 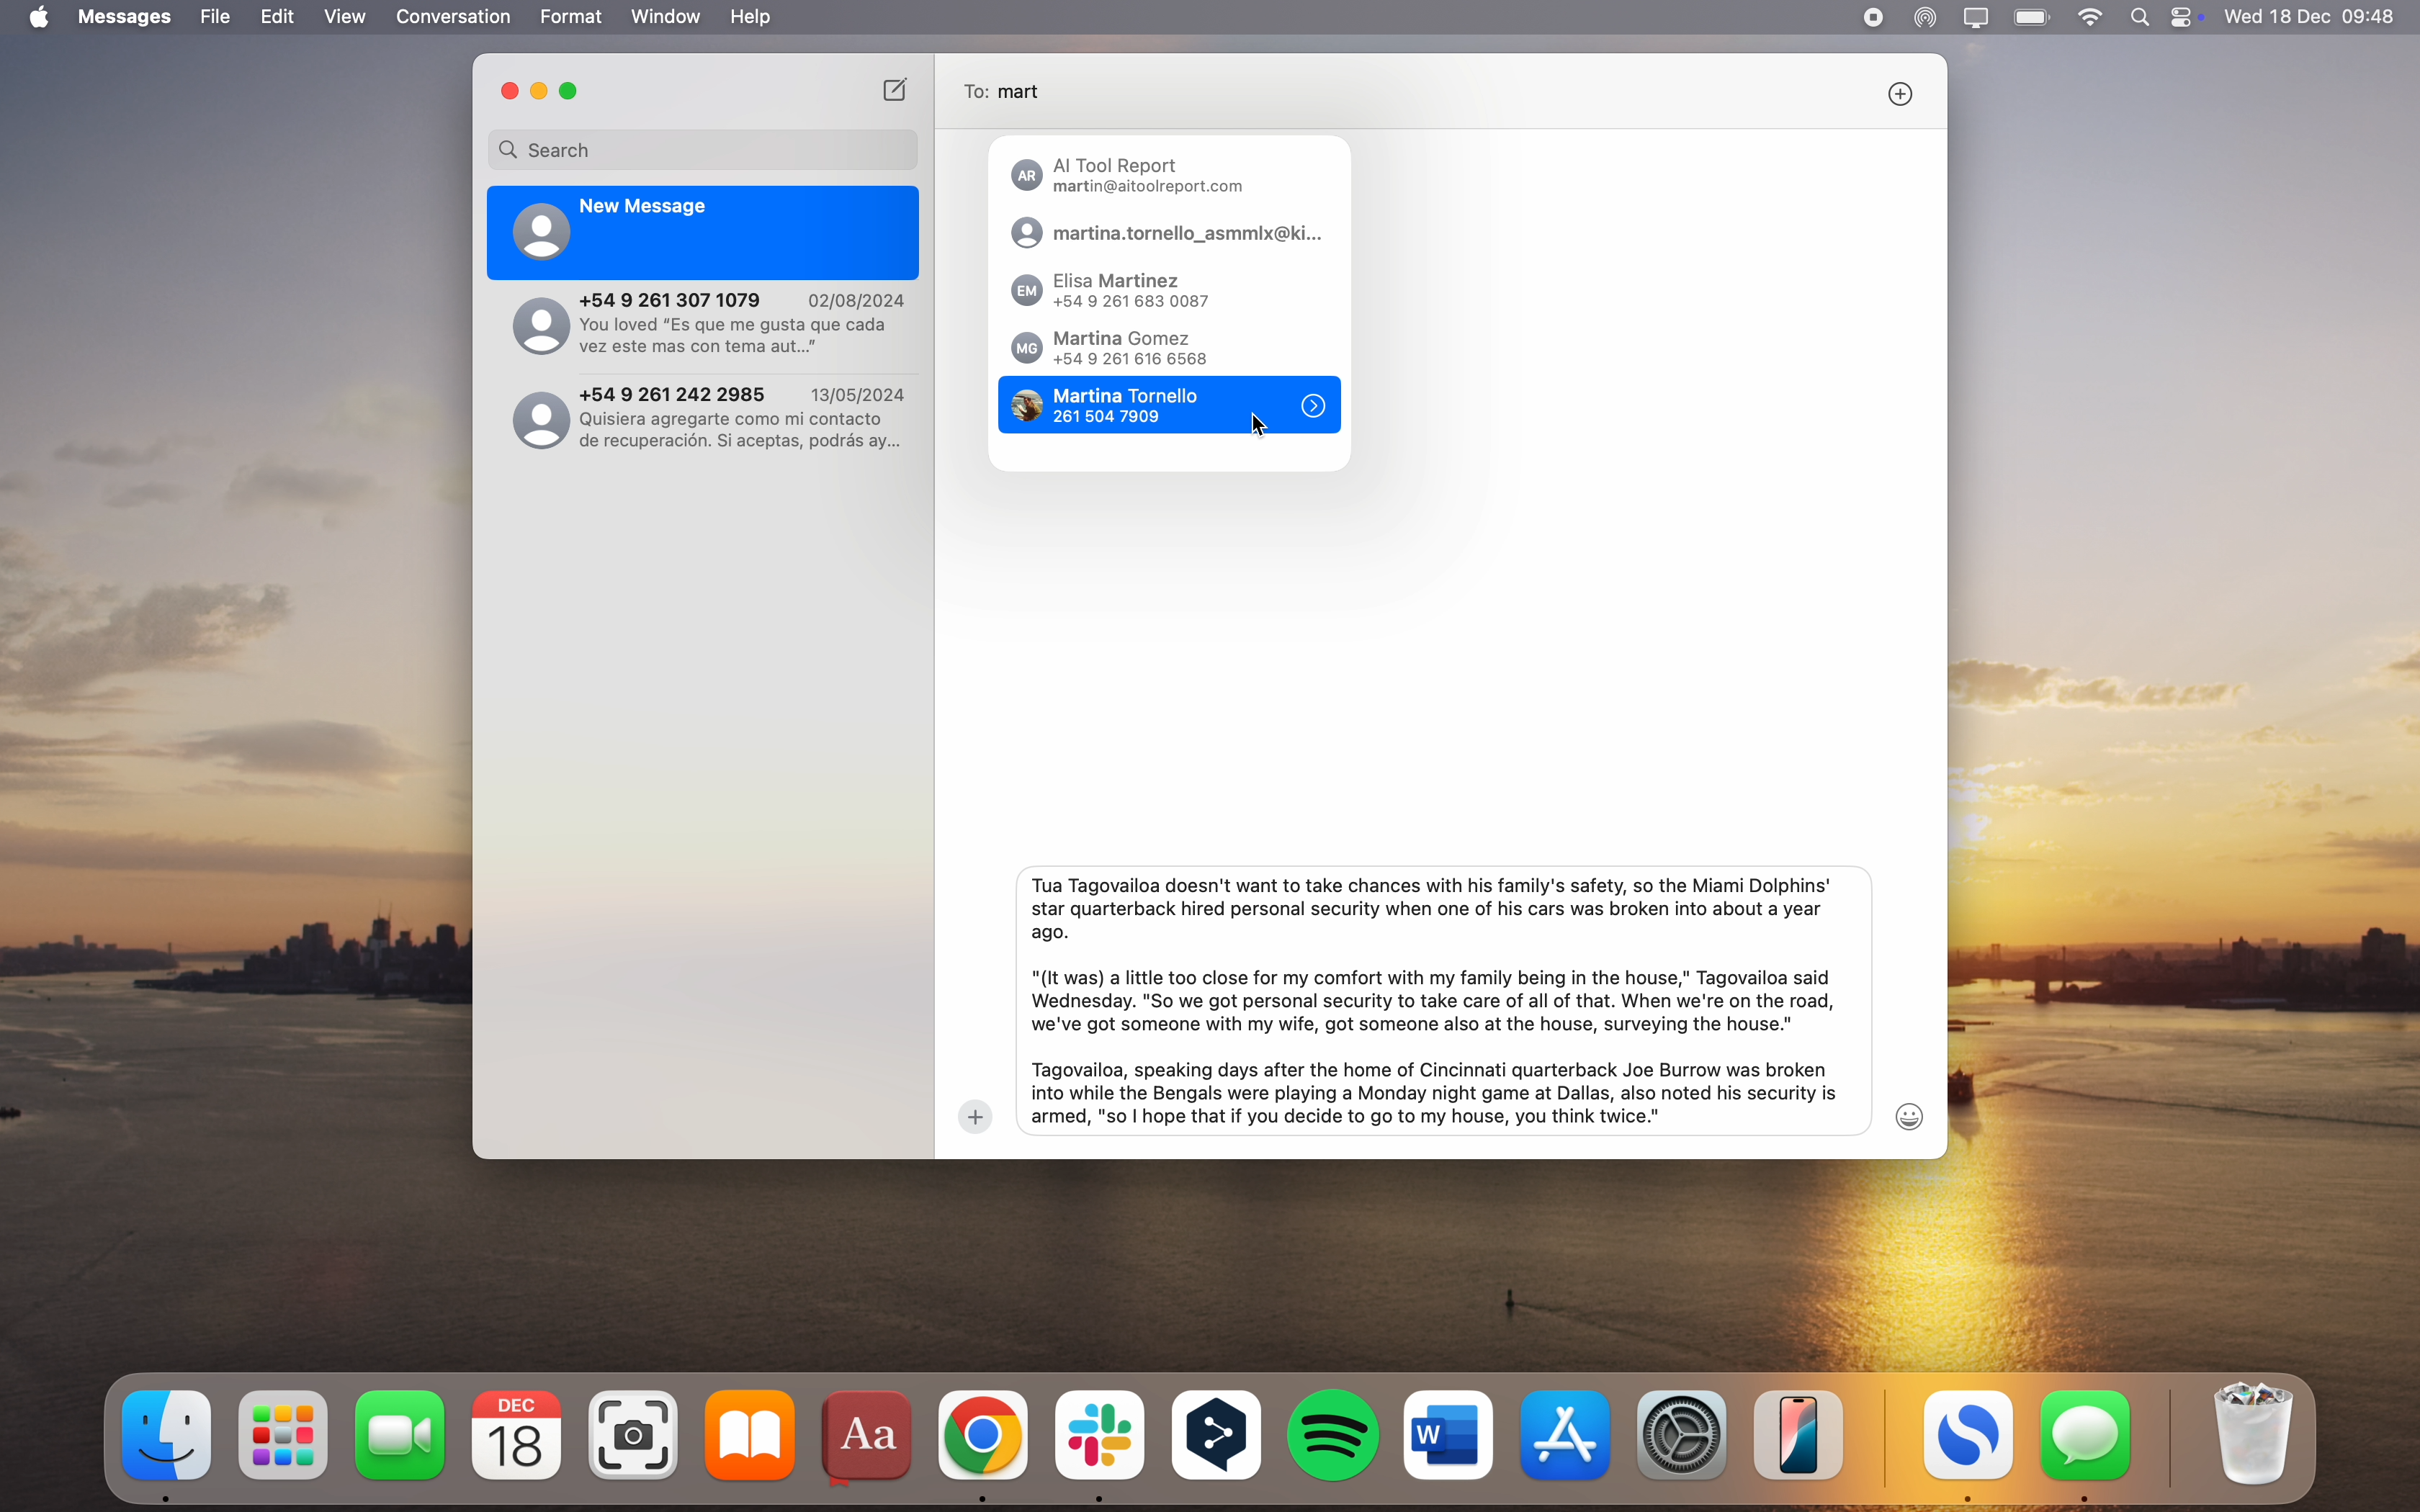 What do you see at coordinates (897, 88) in the screenshot?
I see `new message` at bounding box center [897, 88].